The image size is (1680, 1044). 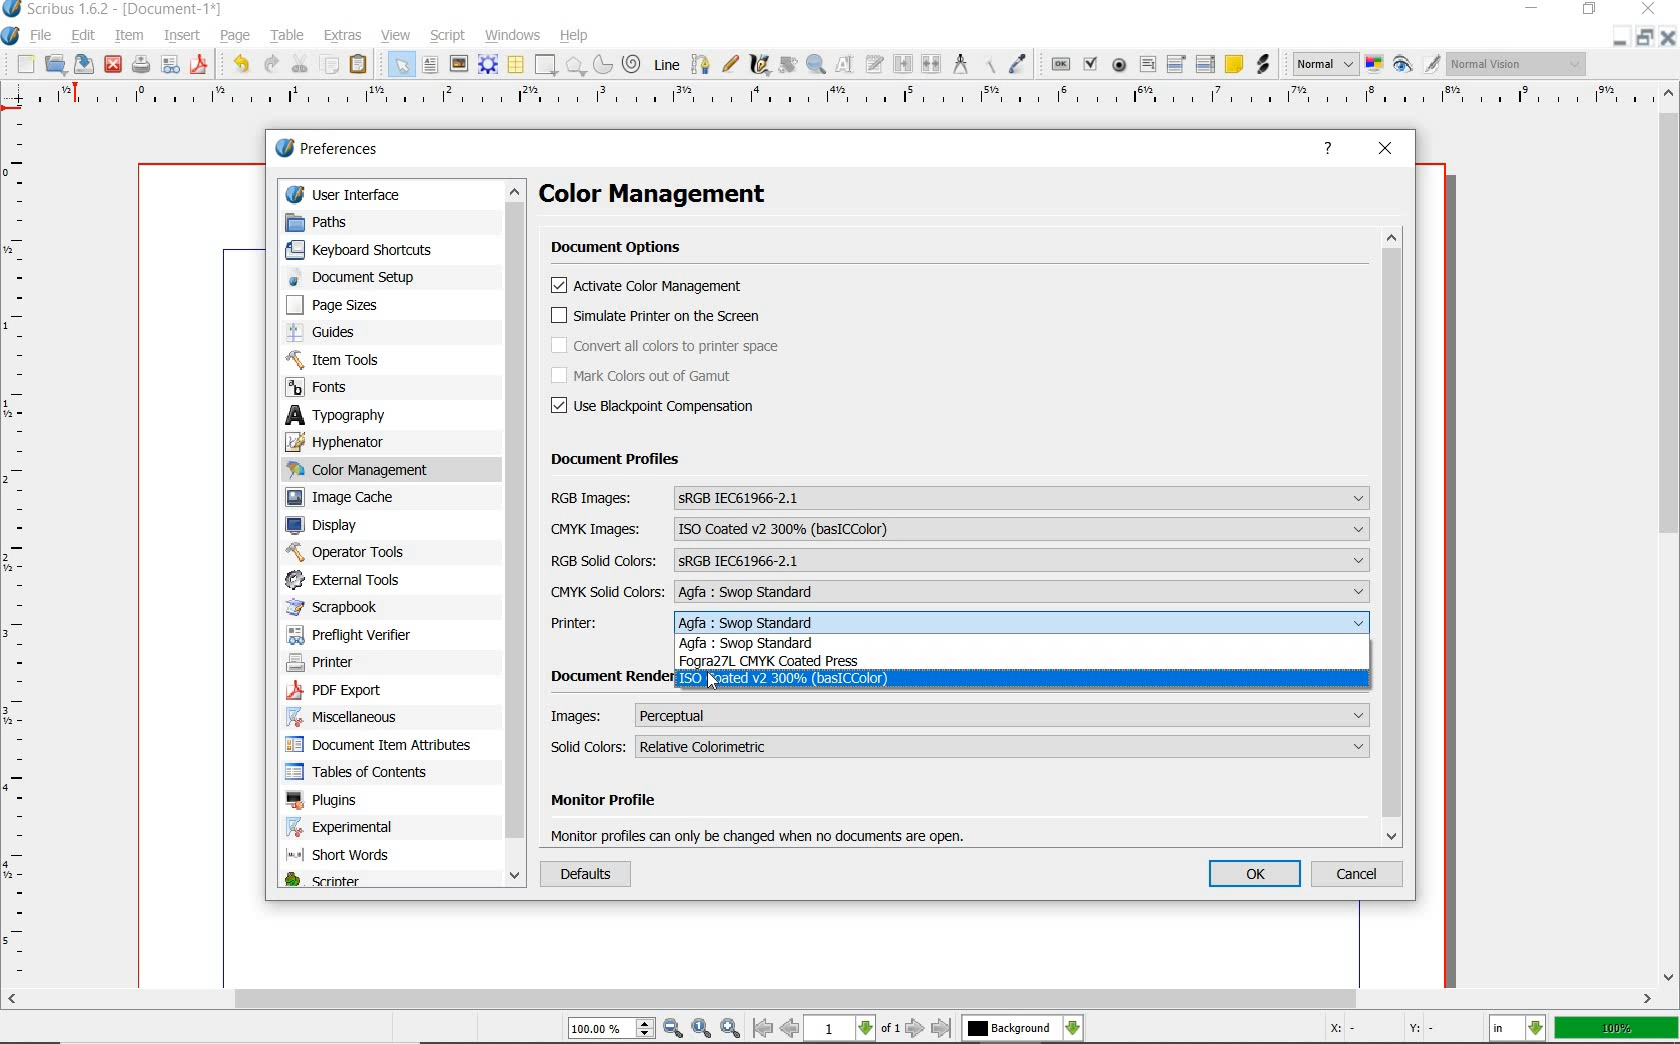 I want to click on extras, so click(x=345, y=36).